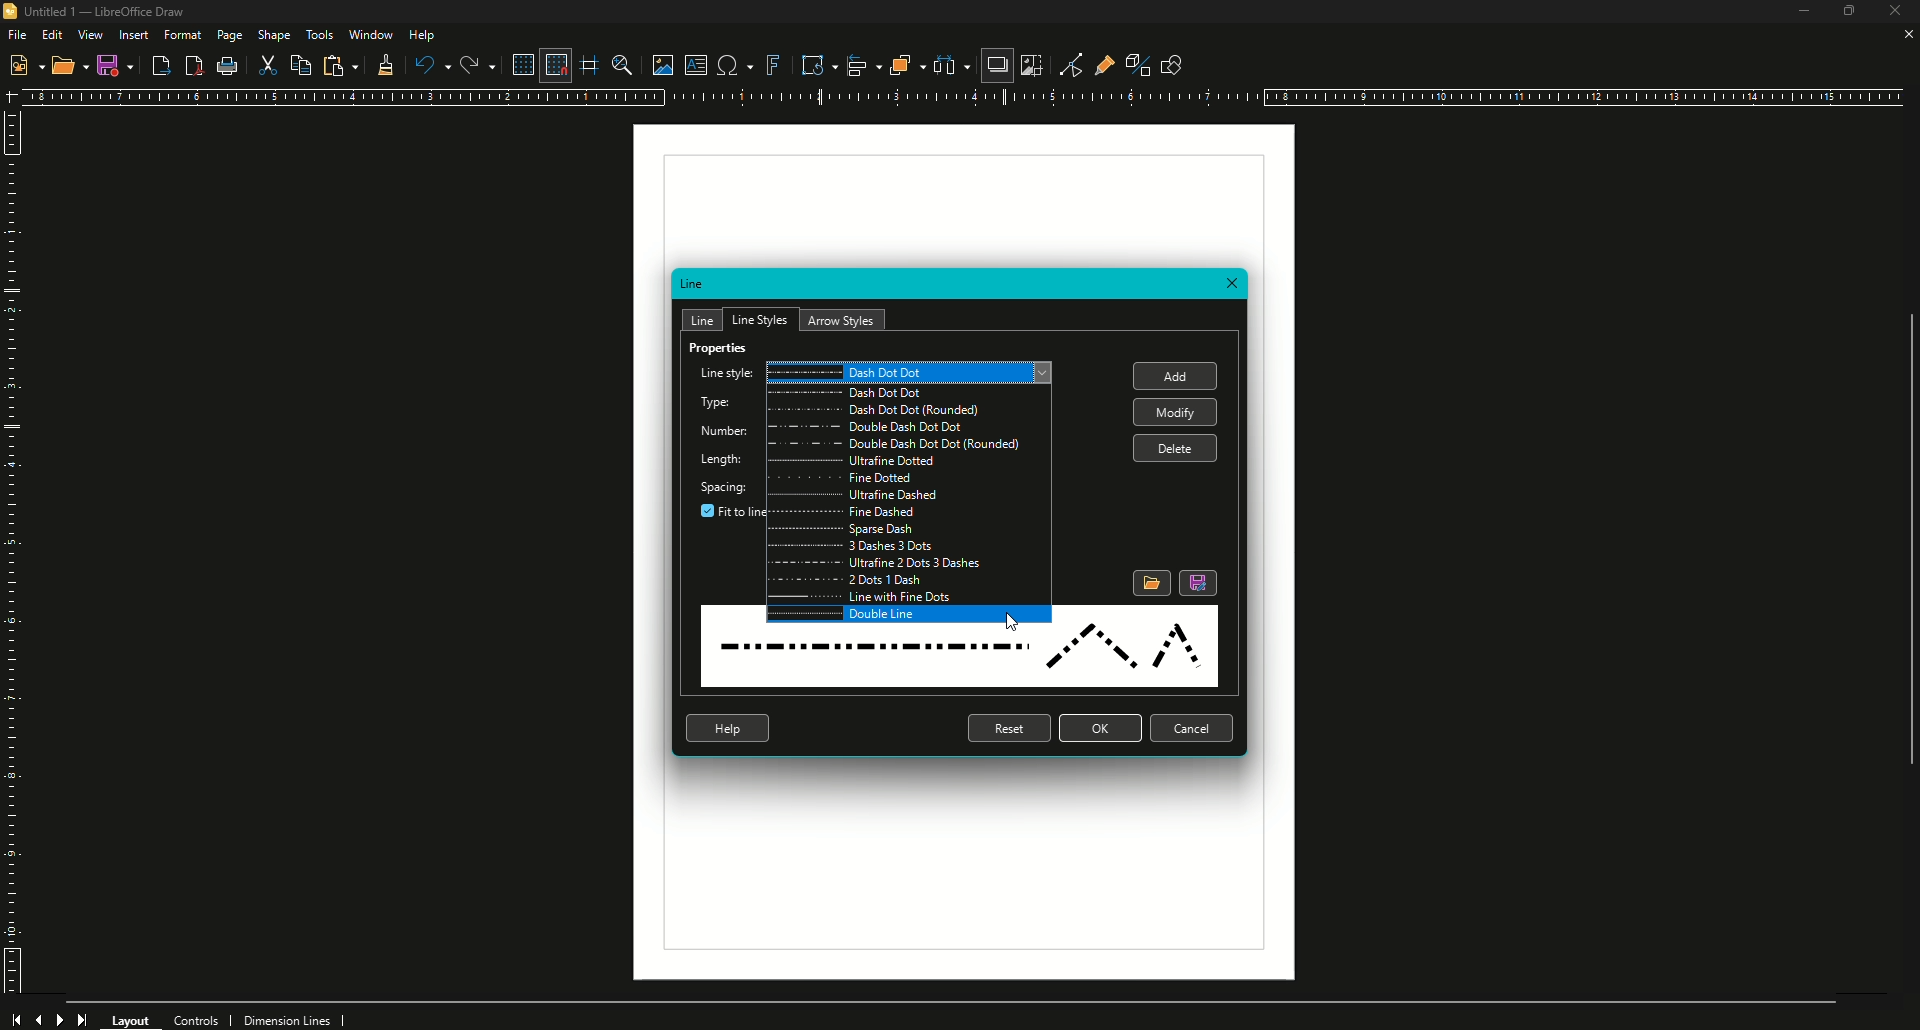 The height and width of the screenshot is (1030, 1920). What do you see at coordinates (910, 515) in the screenshot?
I see `Fine Dashed` at bounding box center [910, 515].